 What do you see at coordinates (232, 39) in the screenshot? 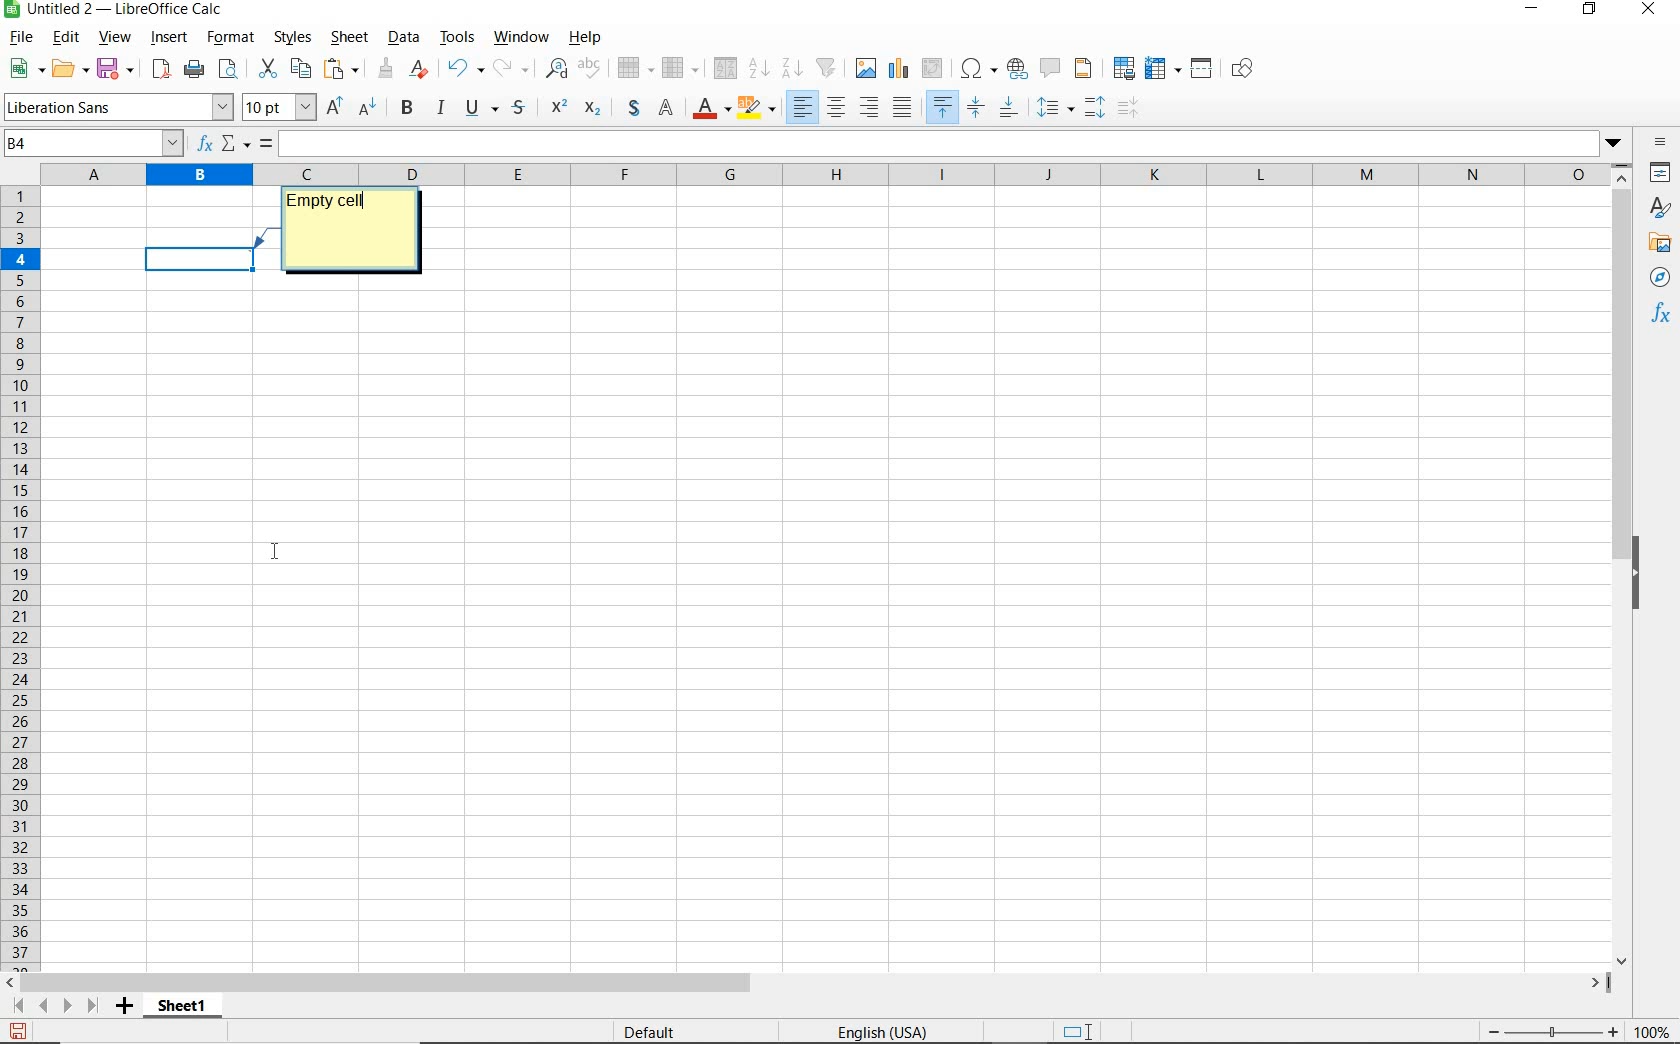
I see `format` at bounding box center [232, 39].